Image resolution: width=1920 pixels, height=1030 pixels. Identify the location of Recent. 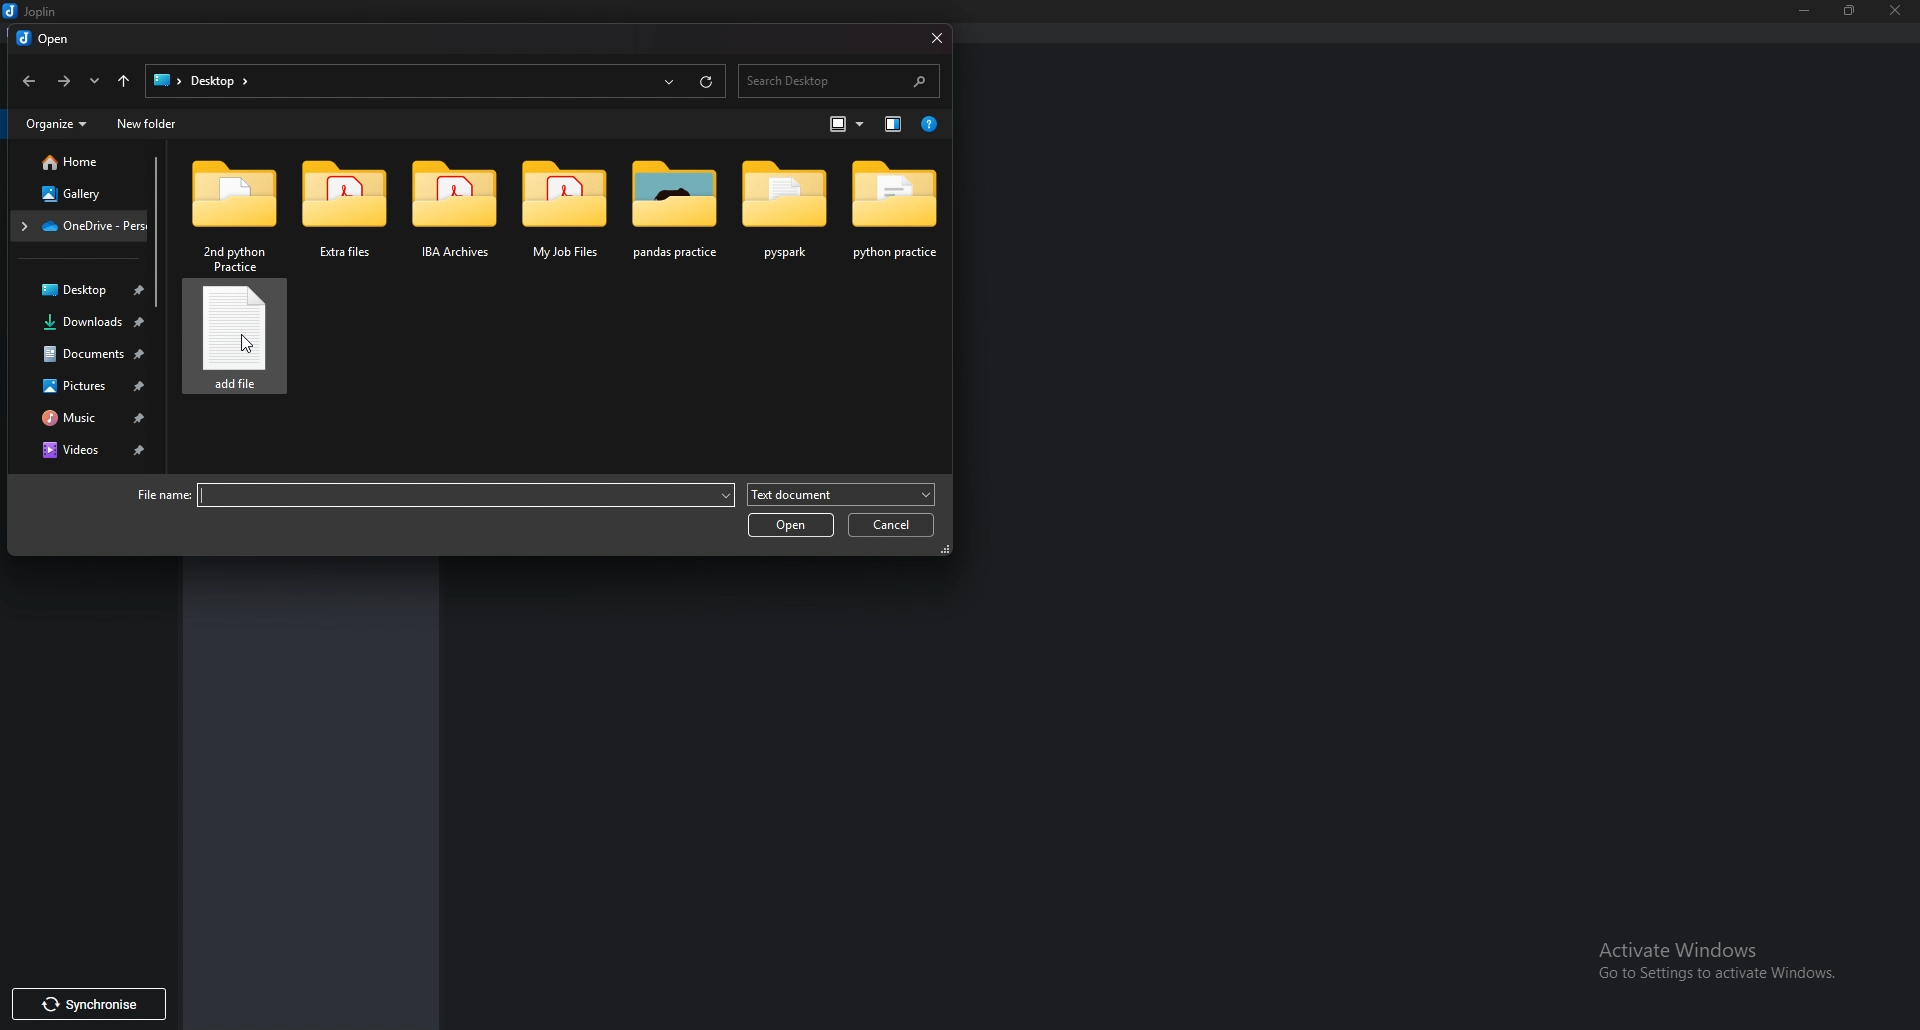
(96, 82).